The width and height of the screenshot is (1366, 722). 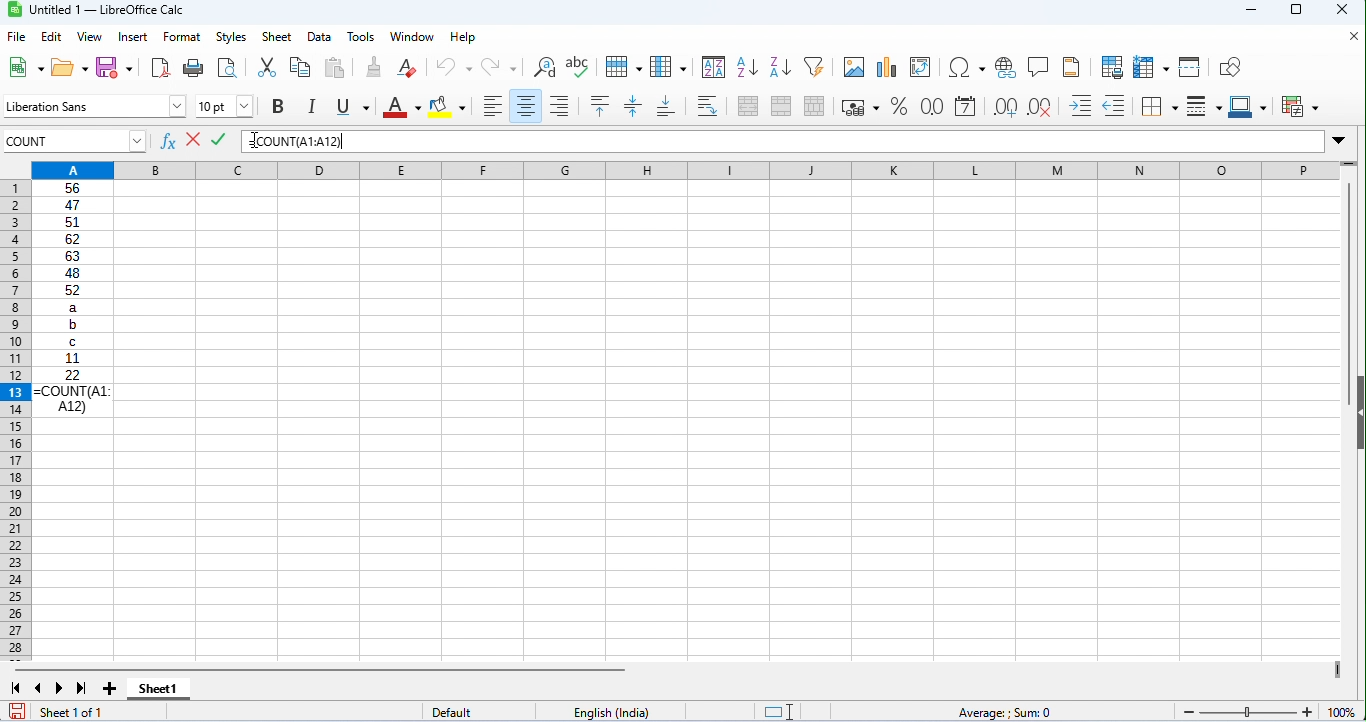 I want to click on paste, so click(x=336, y=68).